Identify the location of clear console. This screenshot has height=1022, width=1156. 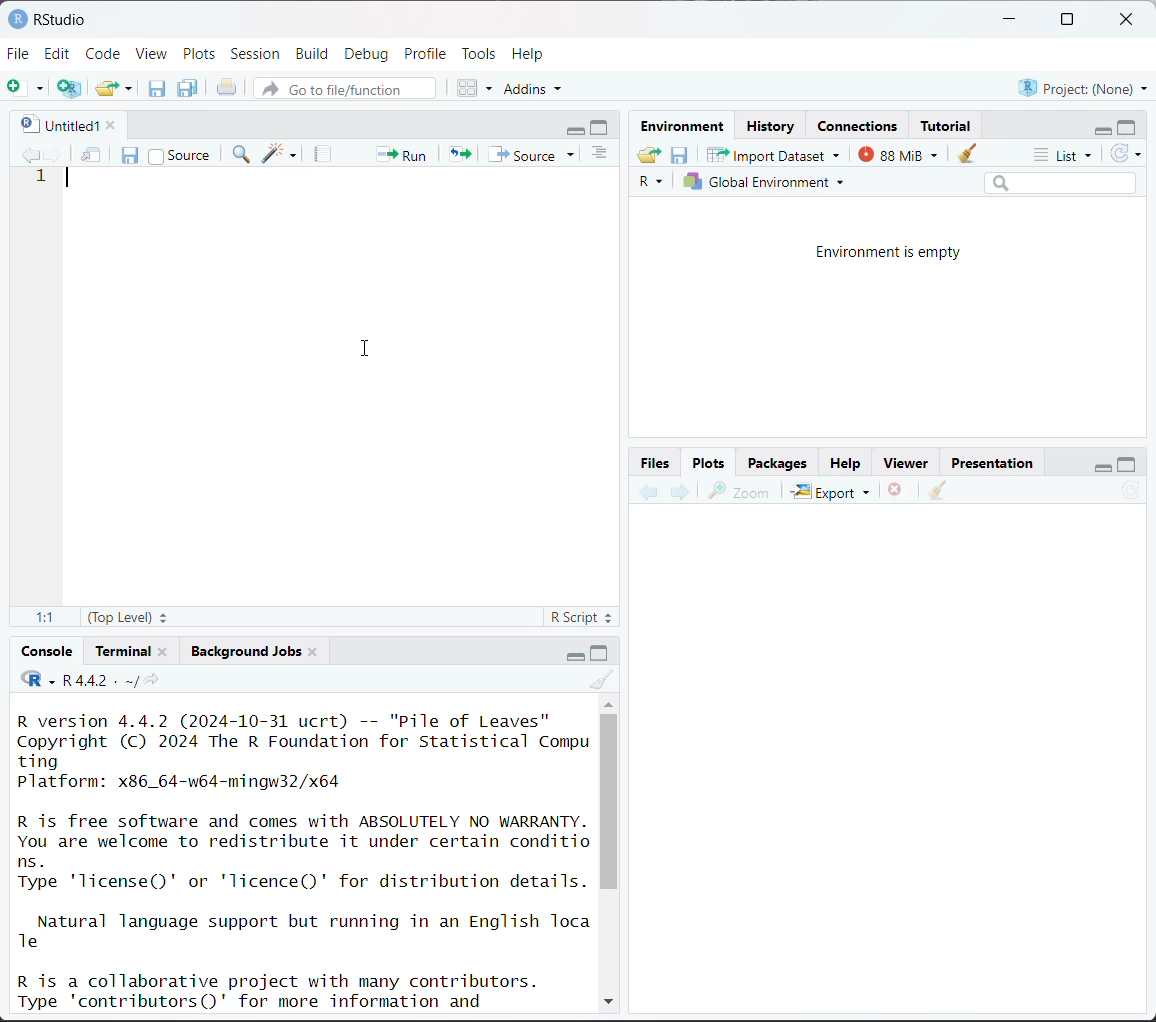
(604, 680).